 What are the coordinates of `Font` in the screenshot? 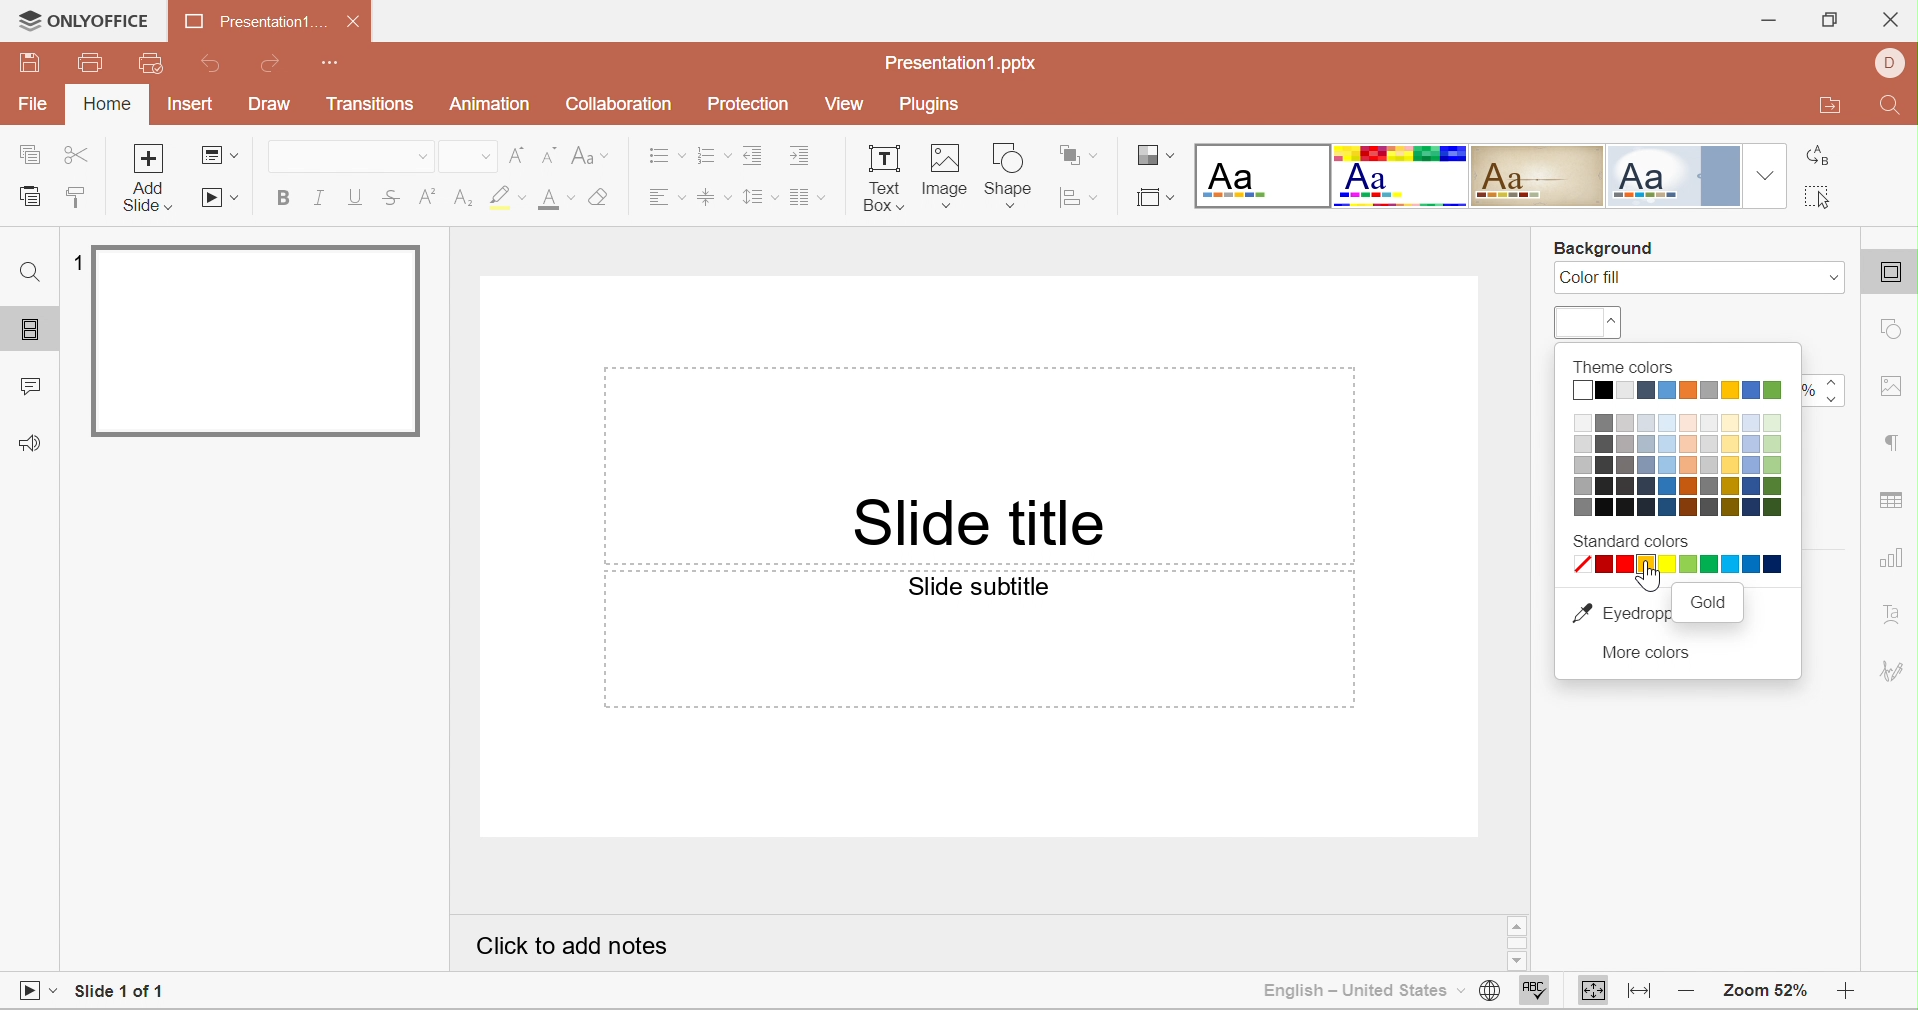 It's located at (322, 157).